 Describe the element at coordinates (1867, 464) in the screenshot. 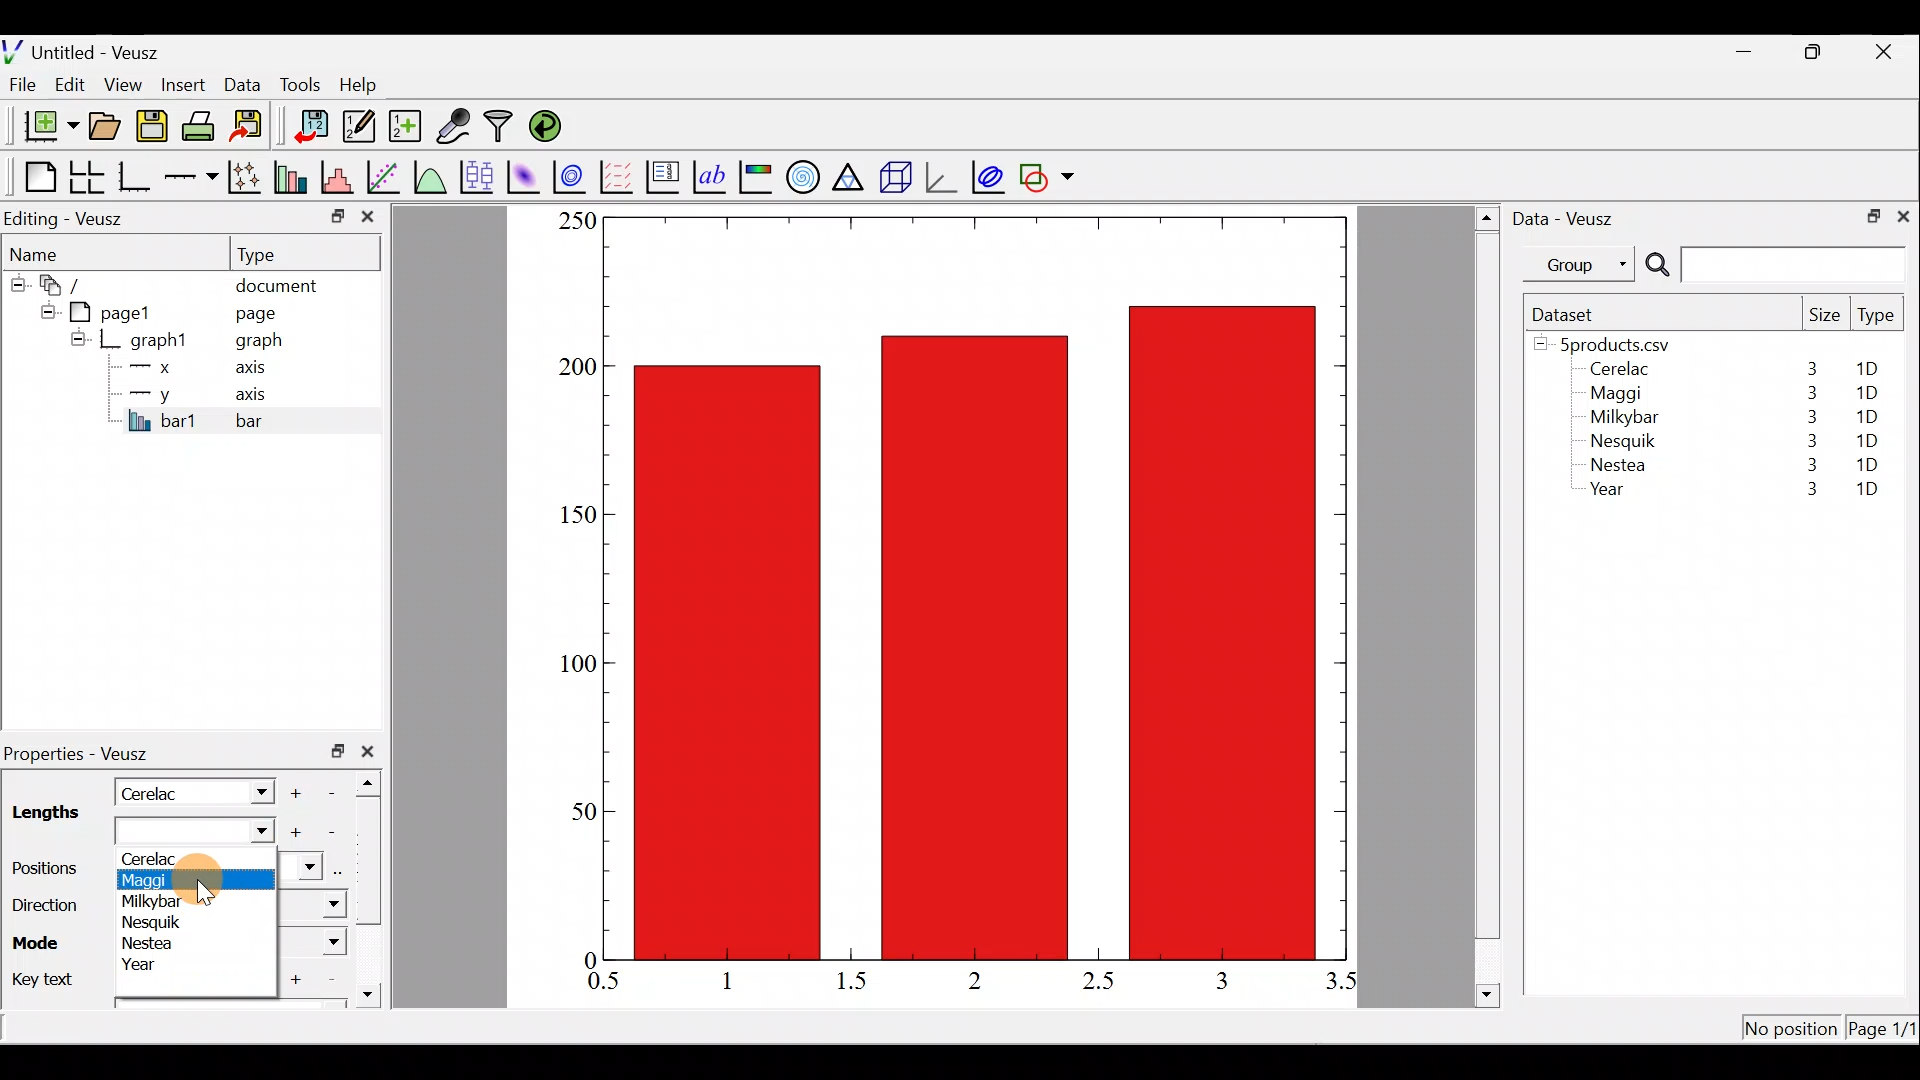

I see `1D` at that location.